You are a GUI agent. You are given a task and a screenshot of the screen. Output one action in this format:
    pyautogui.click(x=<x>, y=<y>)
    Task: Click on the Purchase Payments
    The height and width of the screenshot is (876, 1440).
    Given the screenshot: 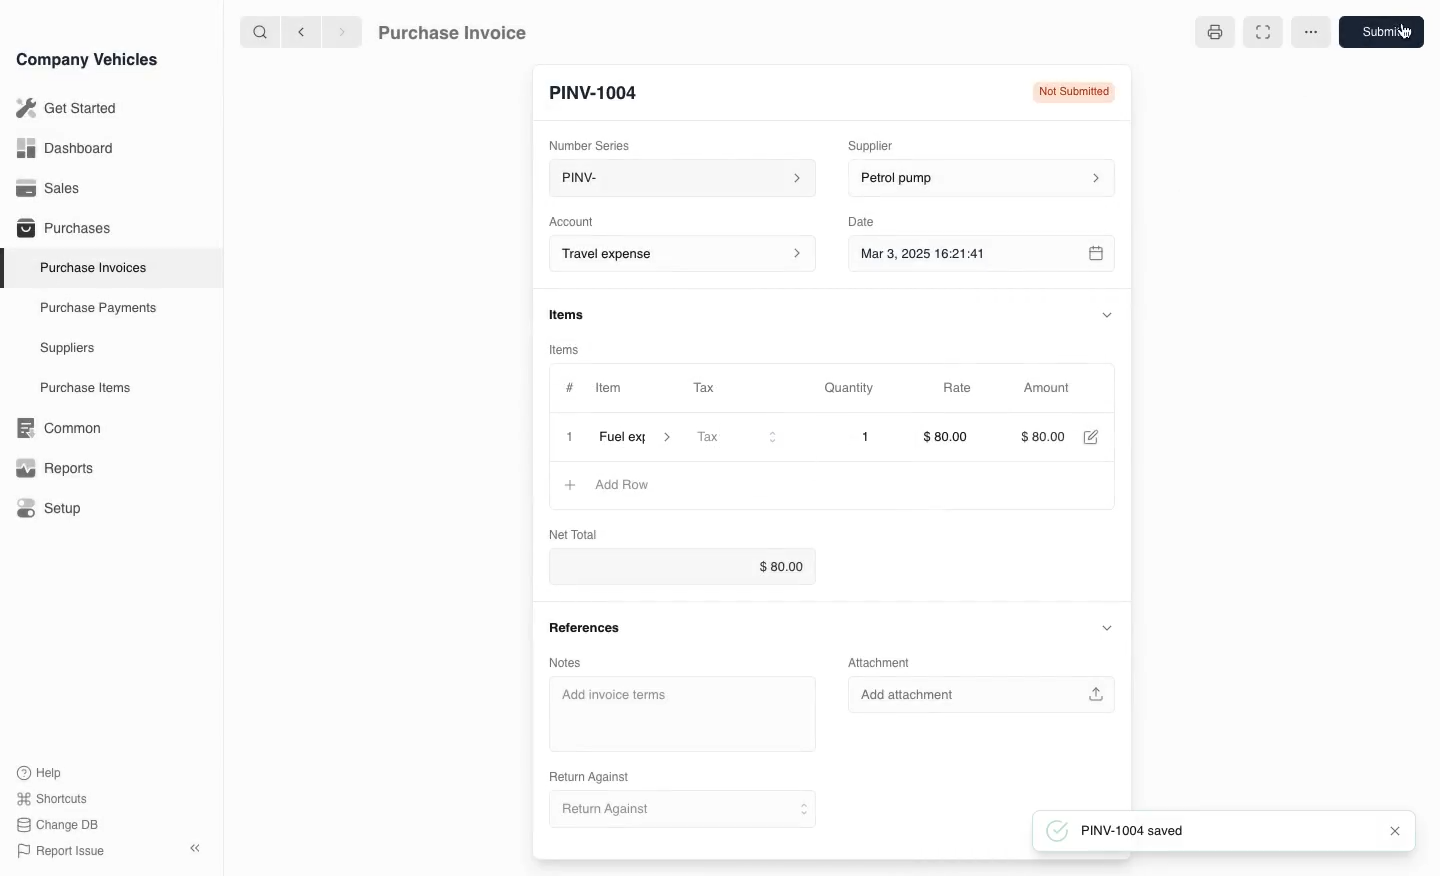 What is the action you would take?
    pyautogui.click(x=96, y=308)
    